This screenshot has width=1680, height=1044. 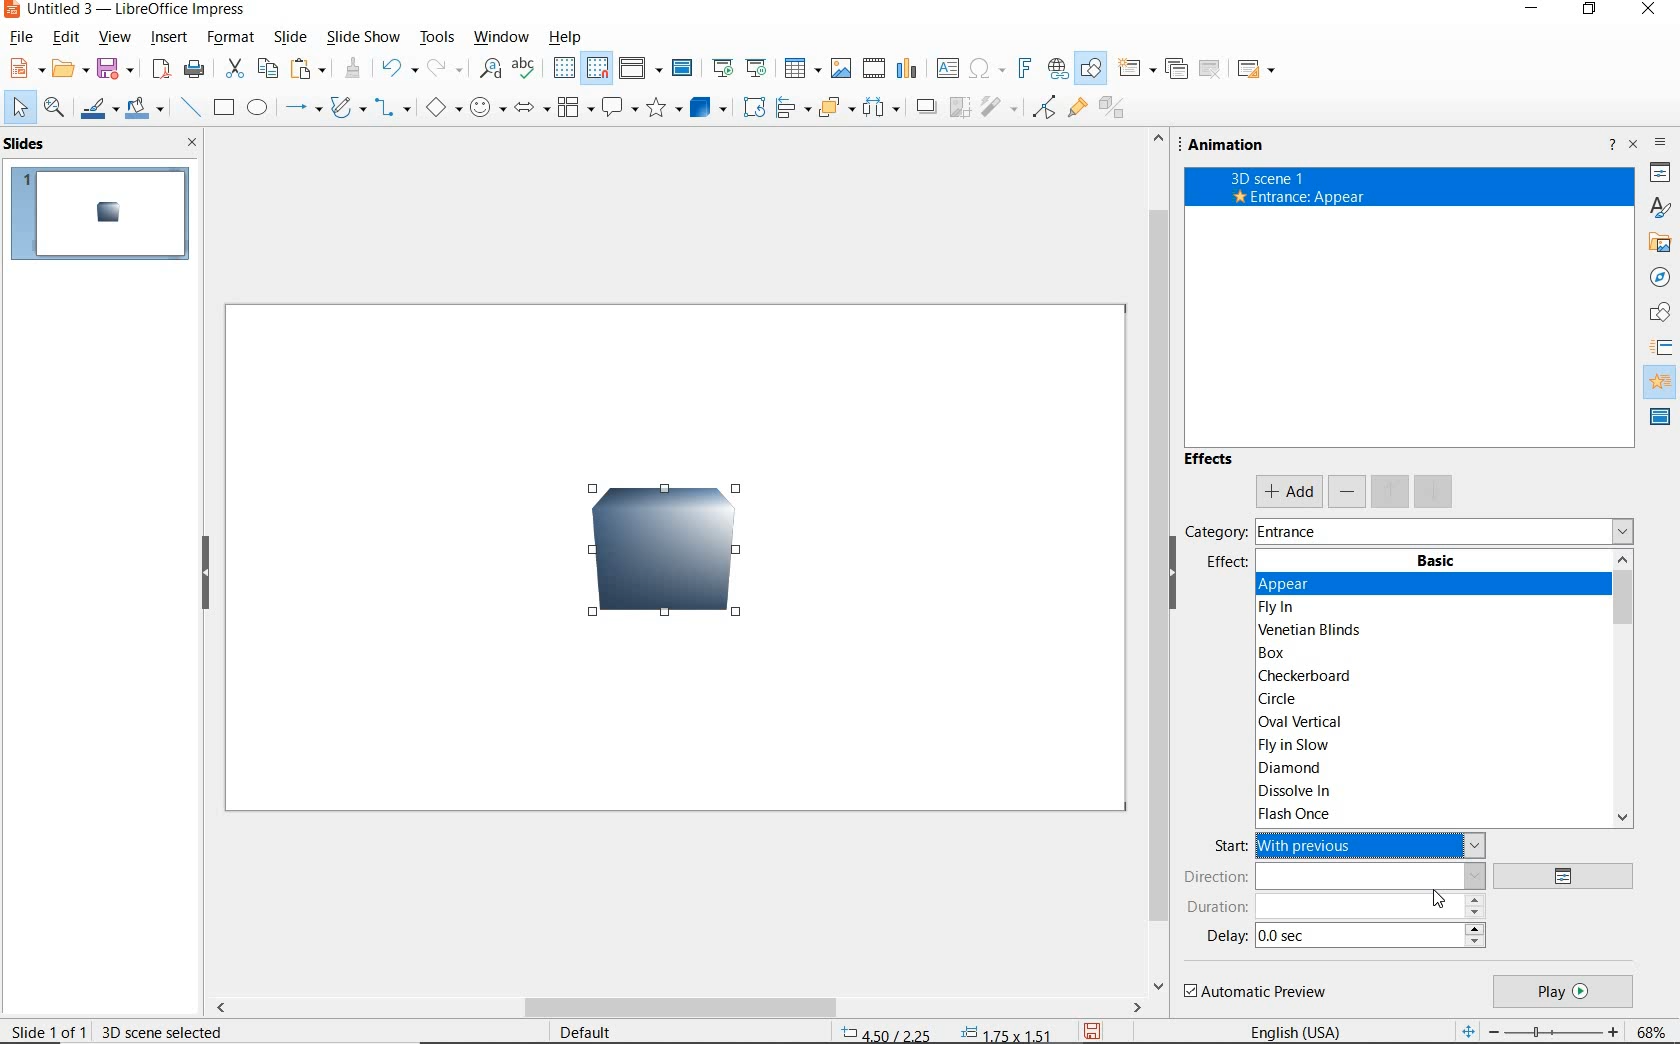 What do you see at coordinates (1348, 490) in the screenshot?
I see `remove effect` at bounding box center [1348, 490].